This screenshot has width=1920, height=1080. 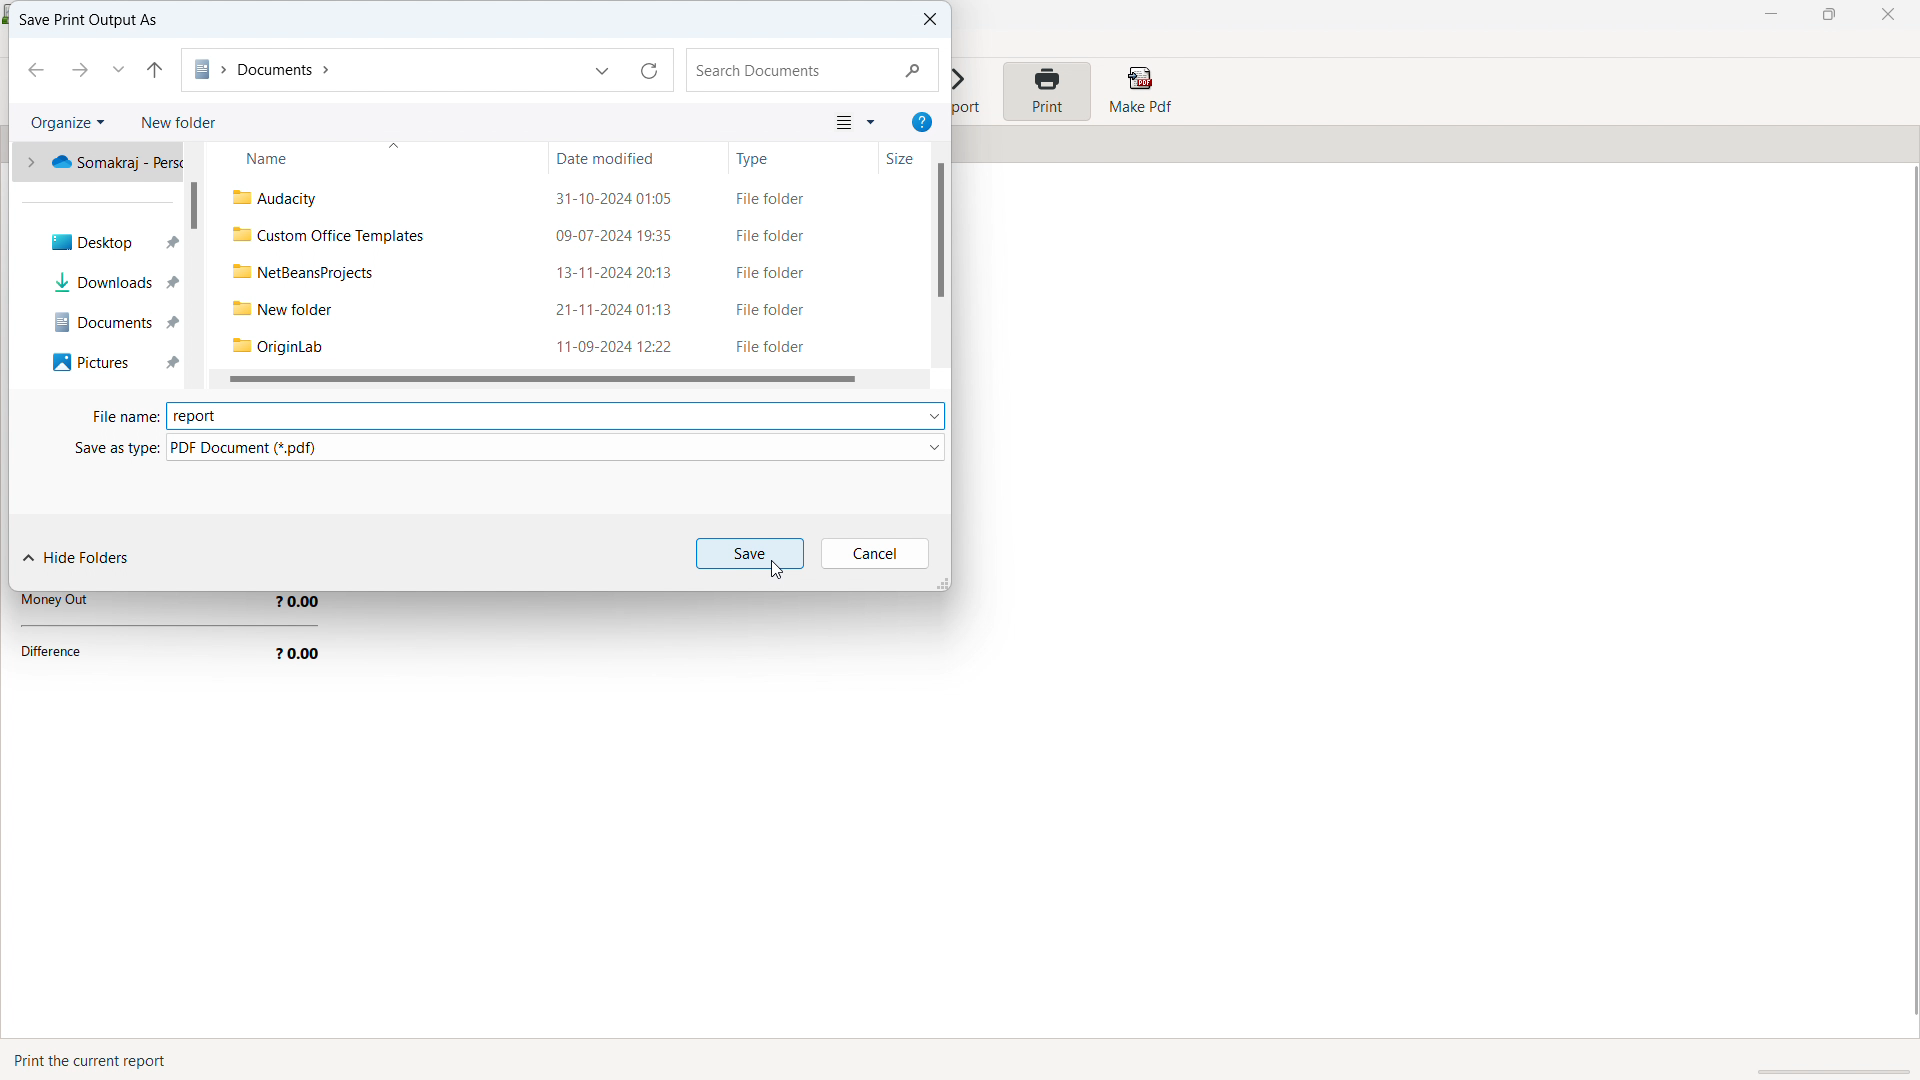 What do you see at coordinates (104, 166) in the screenshot?
I see ` Somakraj - Pers` at bounding box center [104, 166].